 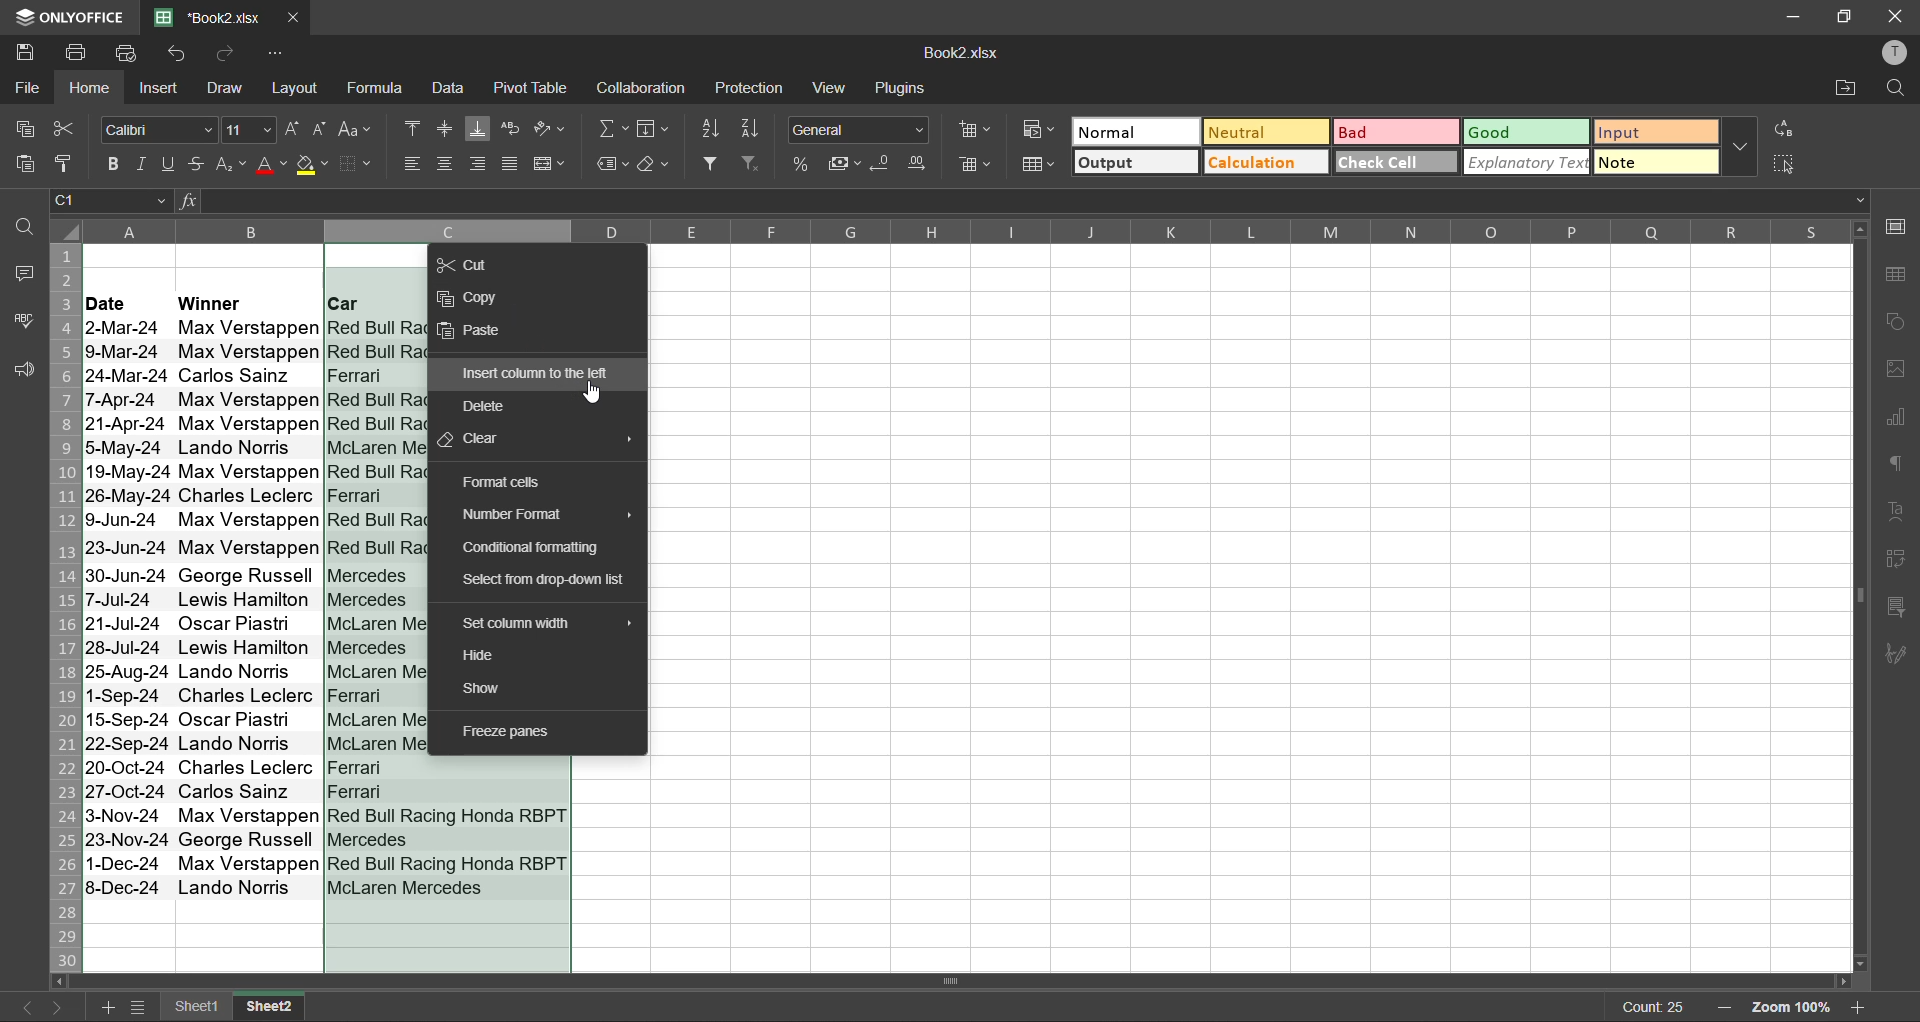 What do you see at coordinates (124, 302) in the screenshot?
I see `date` at bounding box center [124, 302].